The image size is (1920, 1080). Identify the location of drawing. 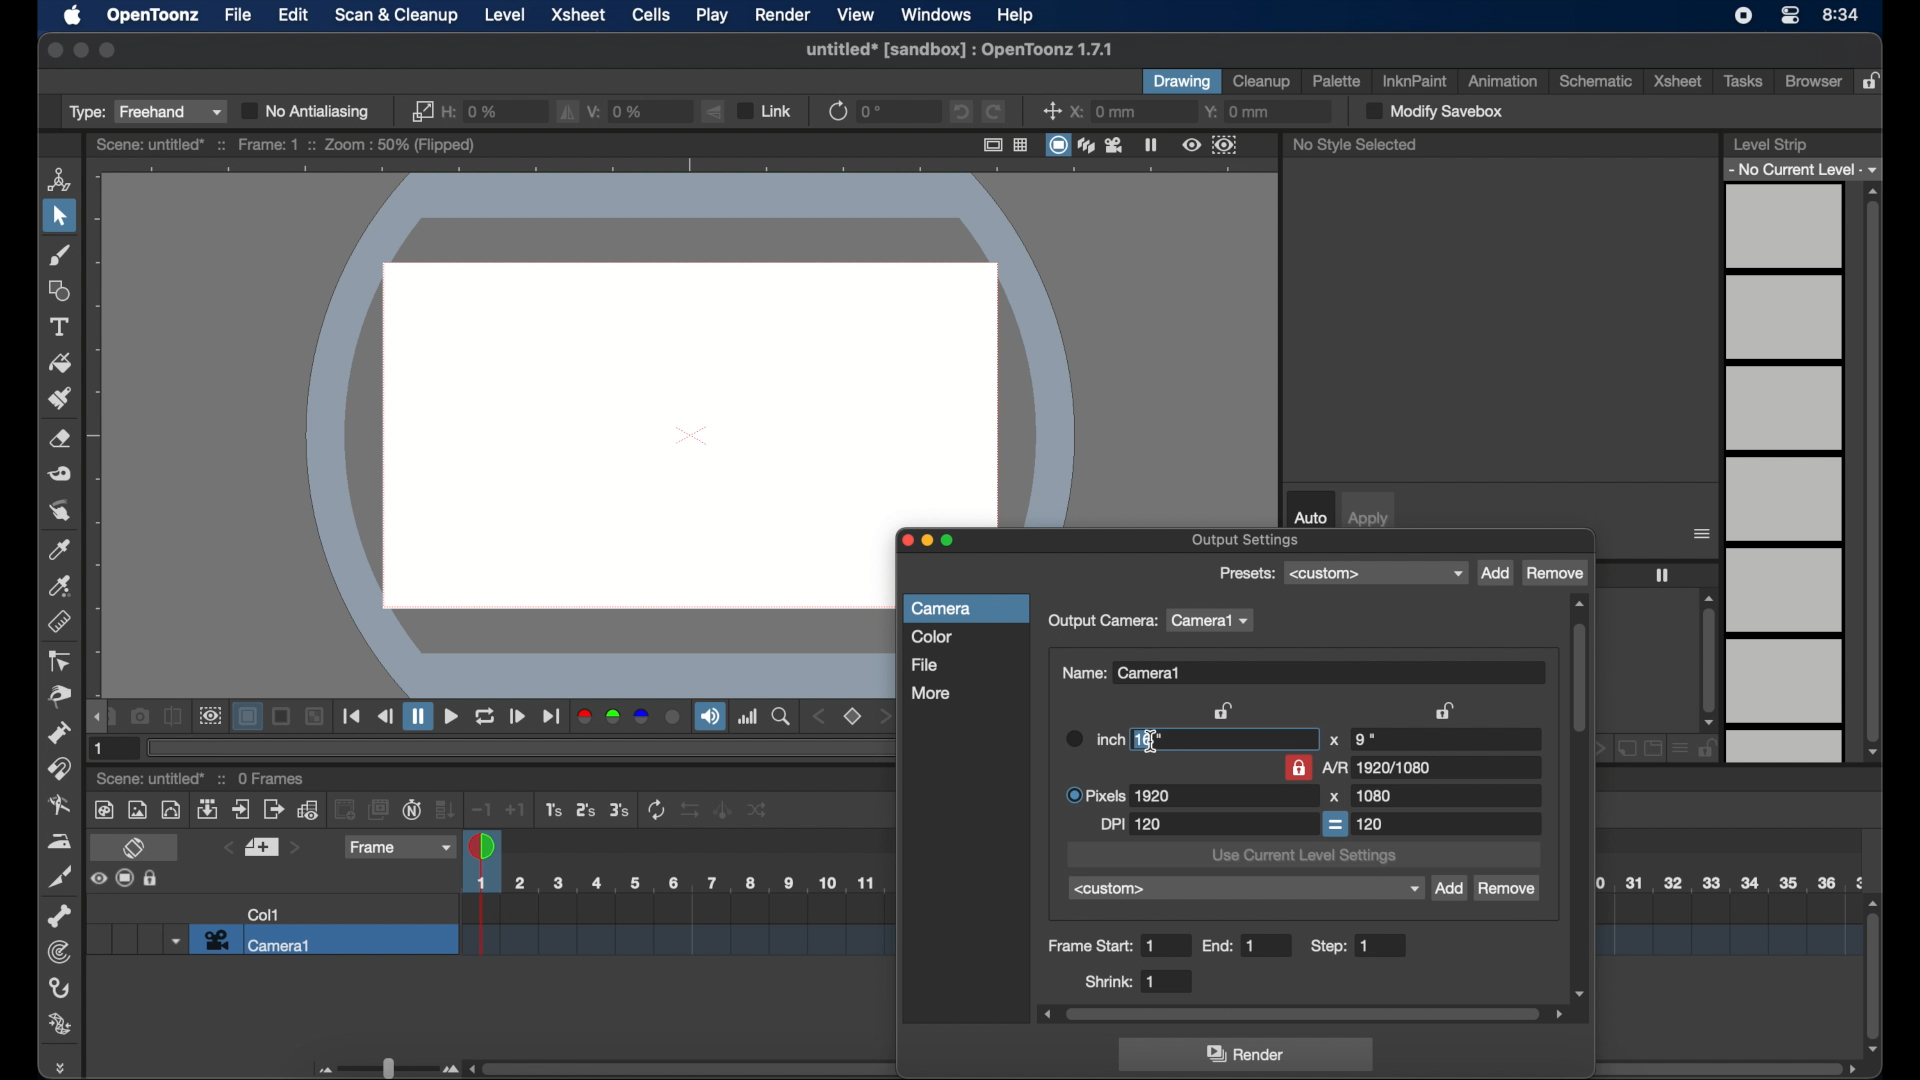
(1182, 82).